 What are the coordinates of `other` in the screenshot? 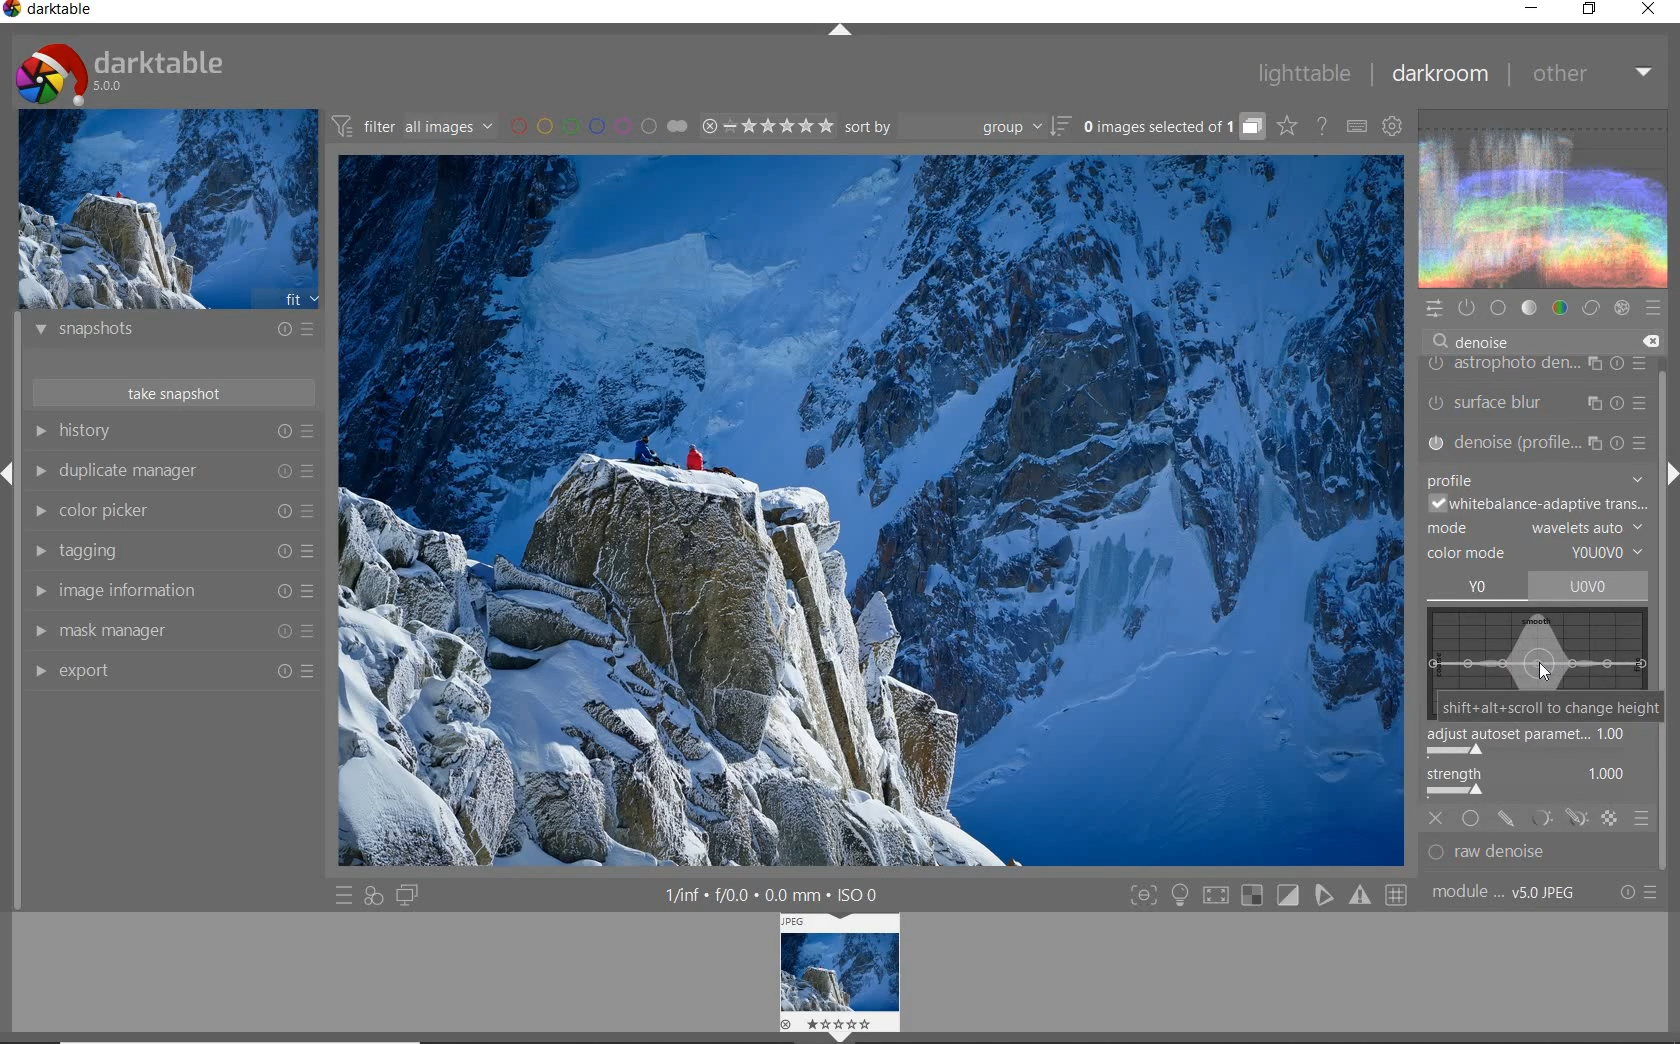 It's located at (1590, 74).